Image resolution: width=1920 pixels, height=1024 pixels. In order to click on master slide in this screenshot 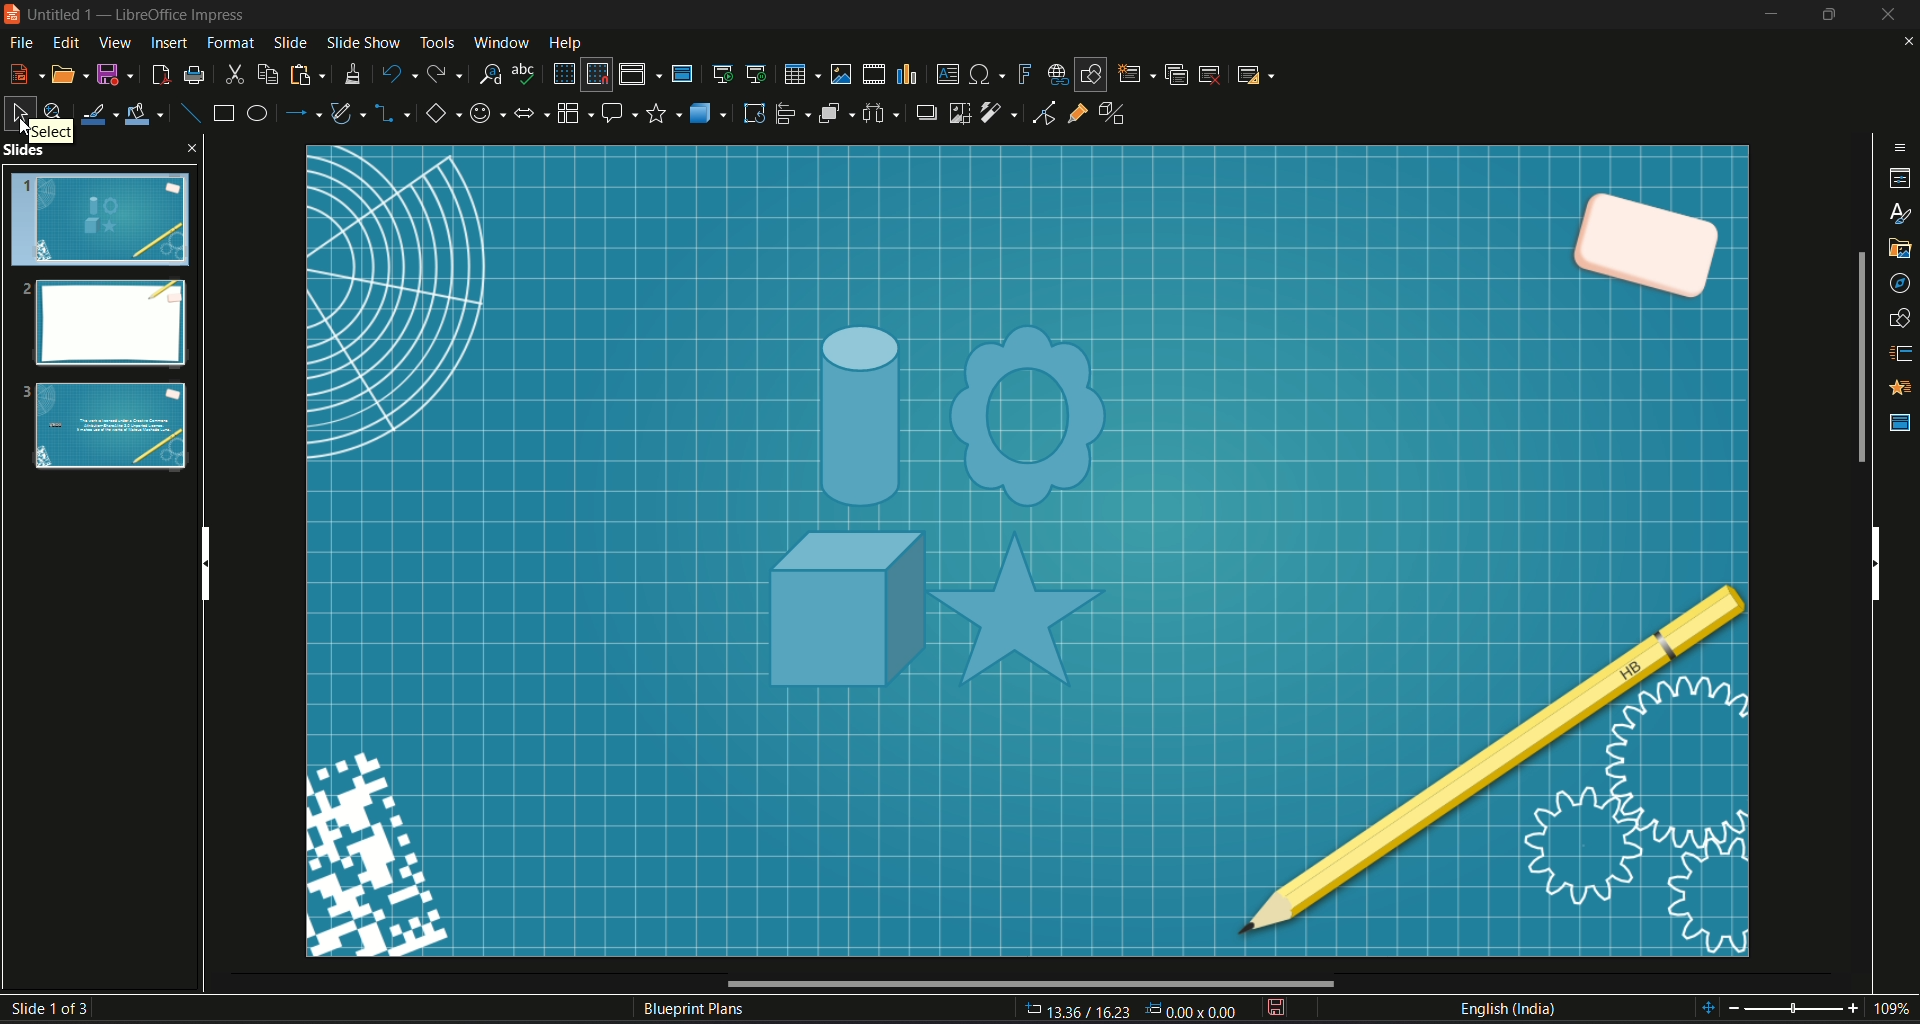, I will do `click(1901, 423)`.